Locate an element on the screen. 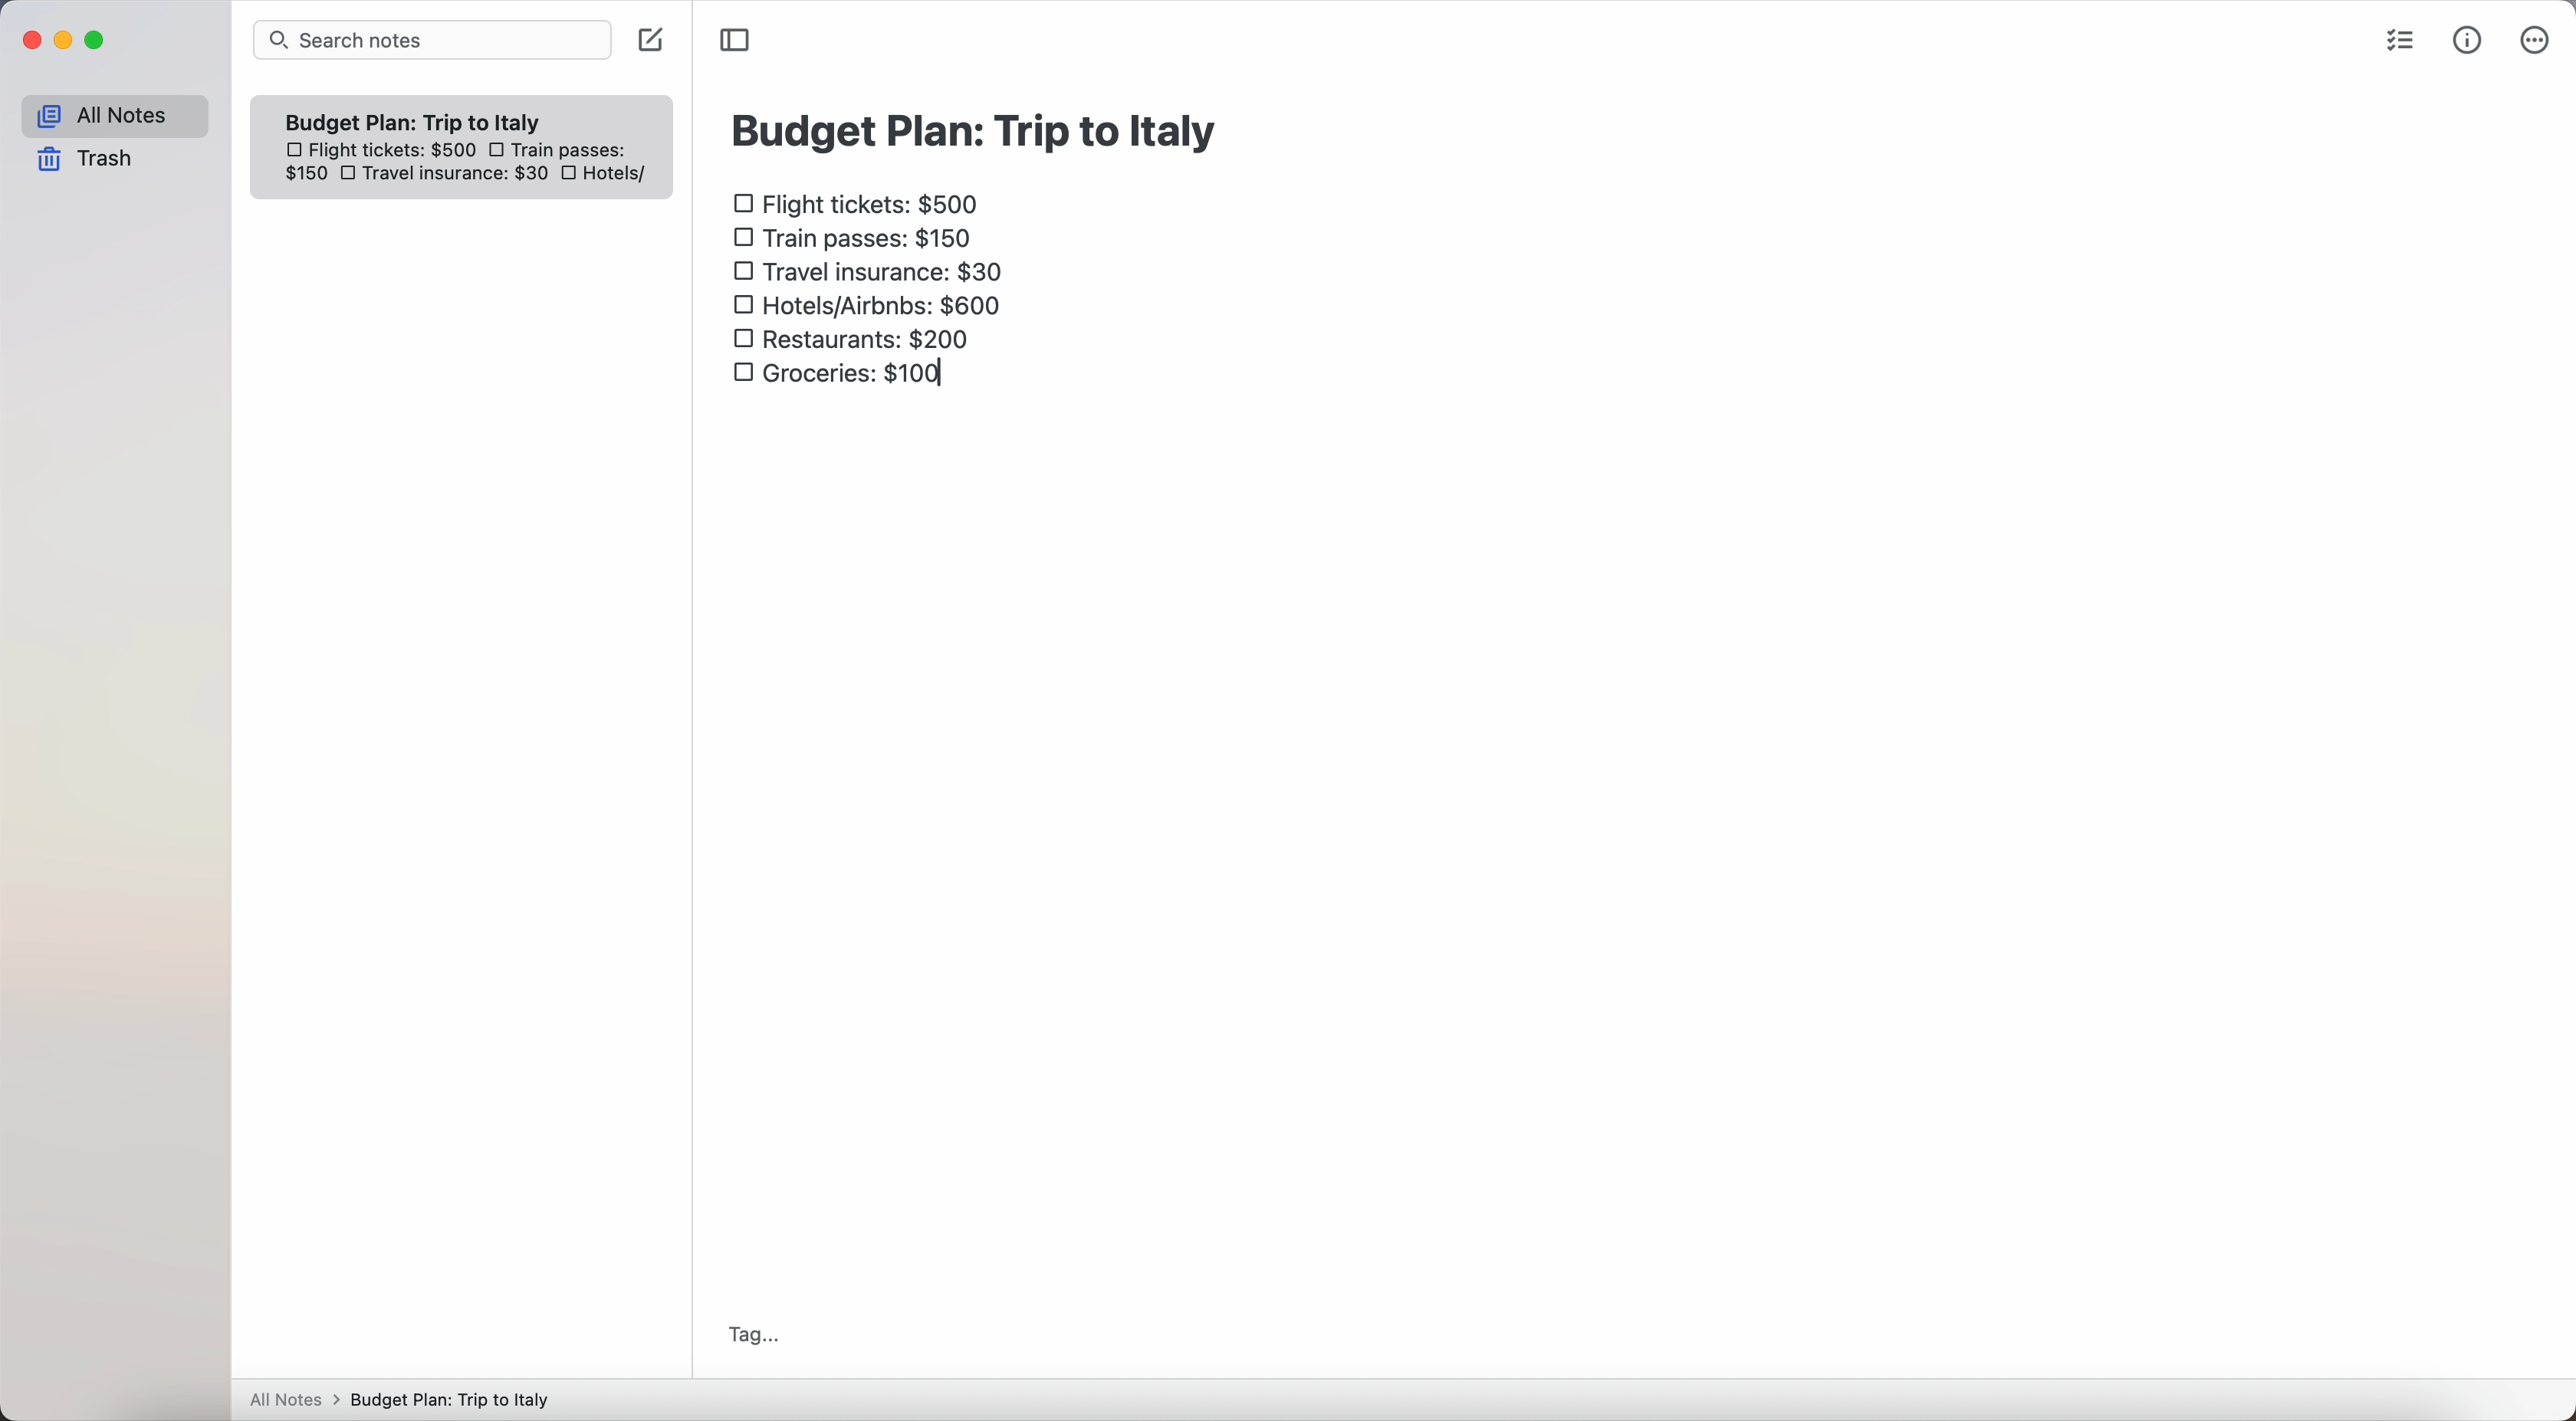 The image size is (2576, 1421). tag is located at coordinates (754, 1335).